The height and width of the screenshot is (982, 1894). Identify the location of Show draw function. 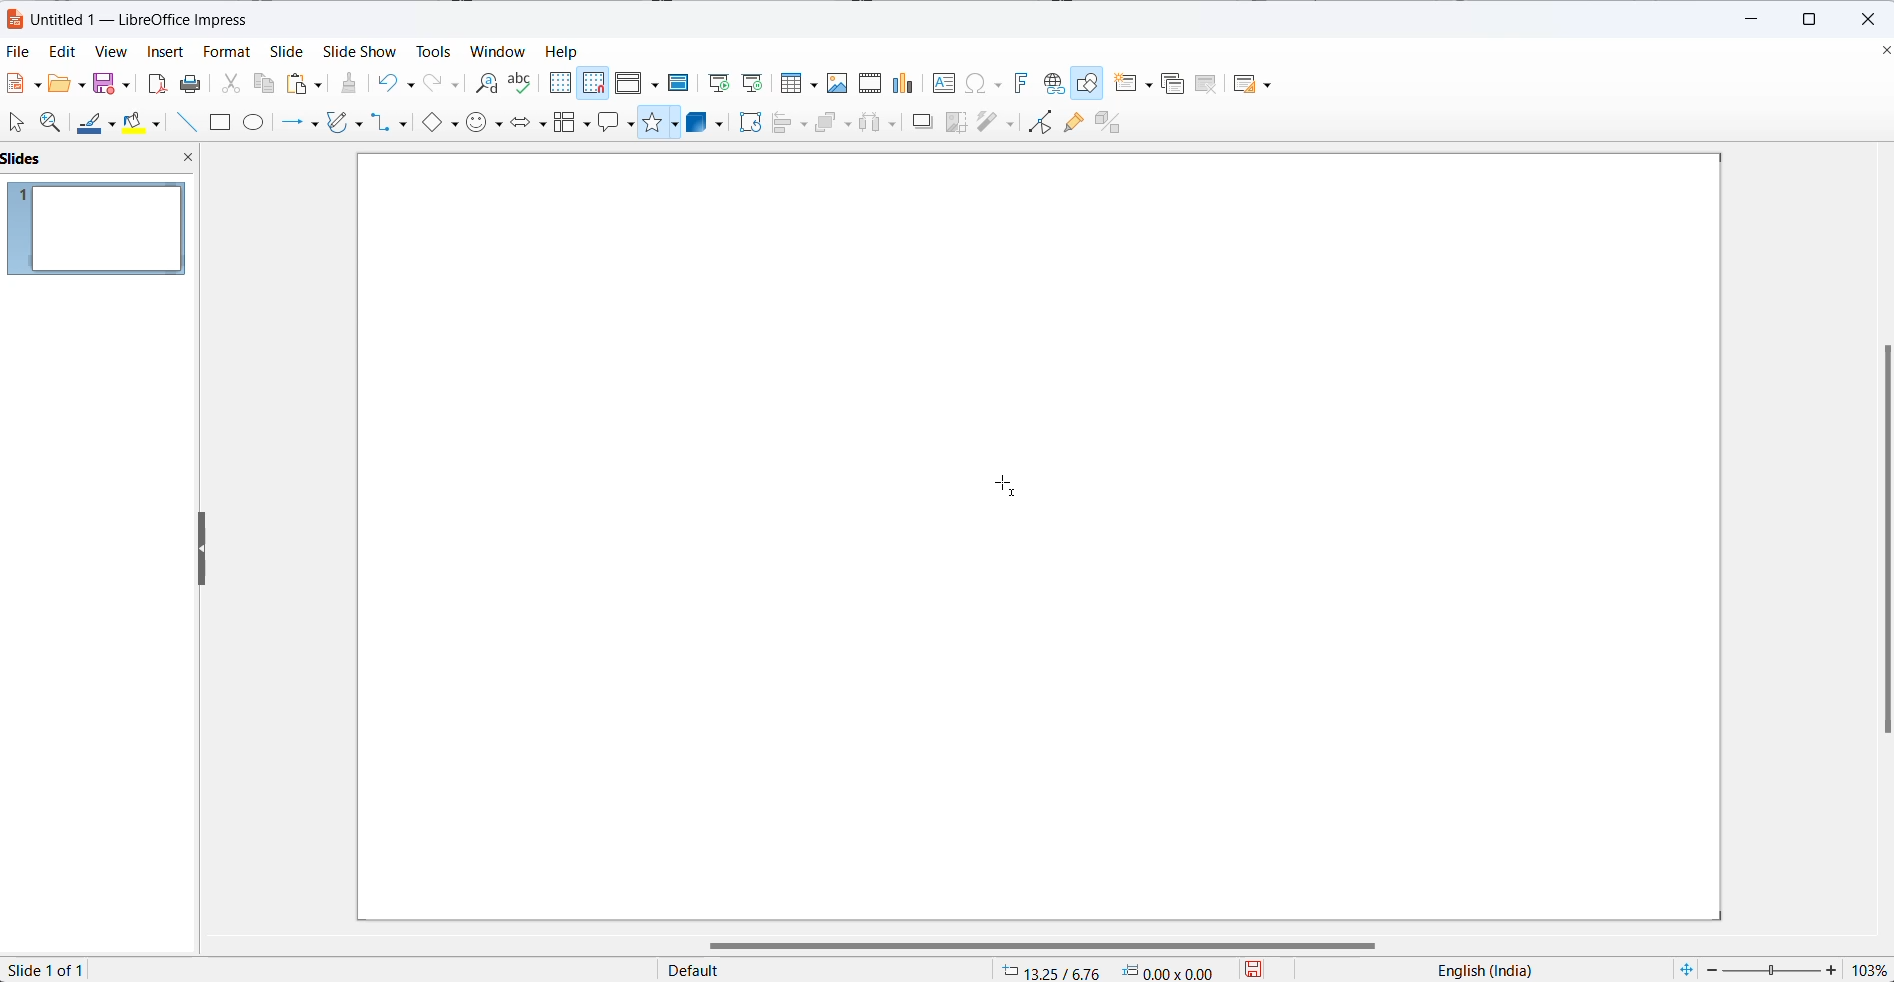
(1089, 83).